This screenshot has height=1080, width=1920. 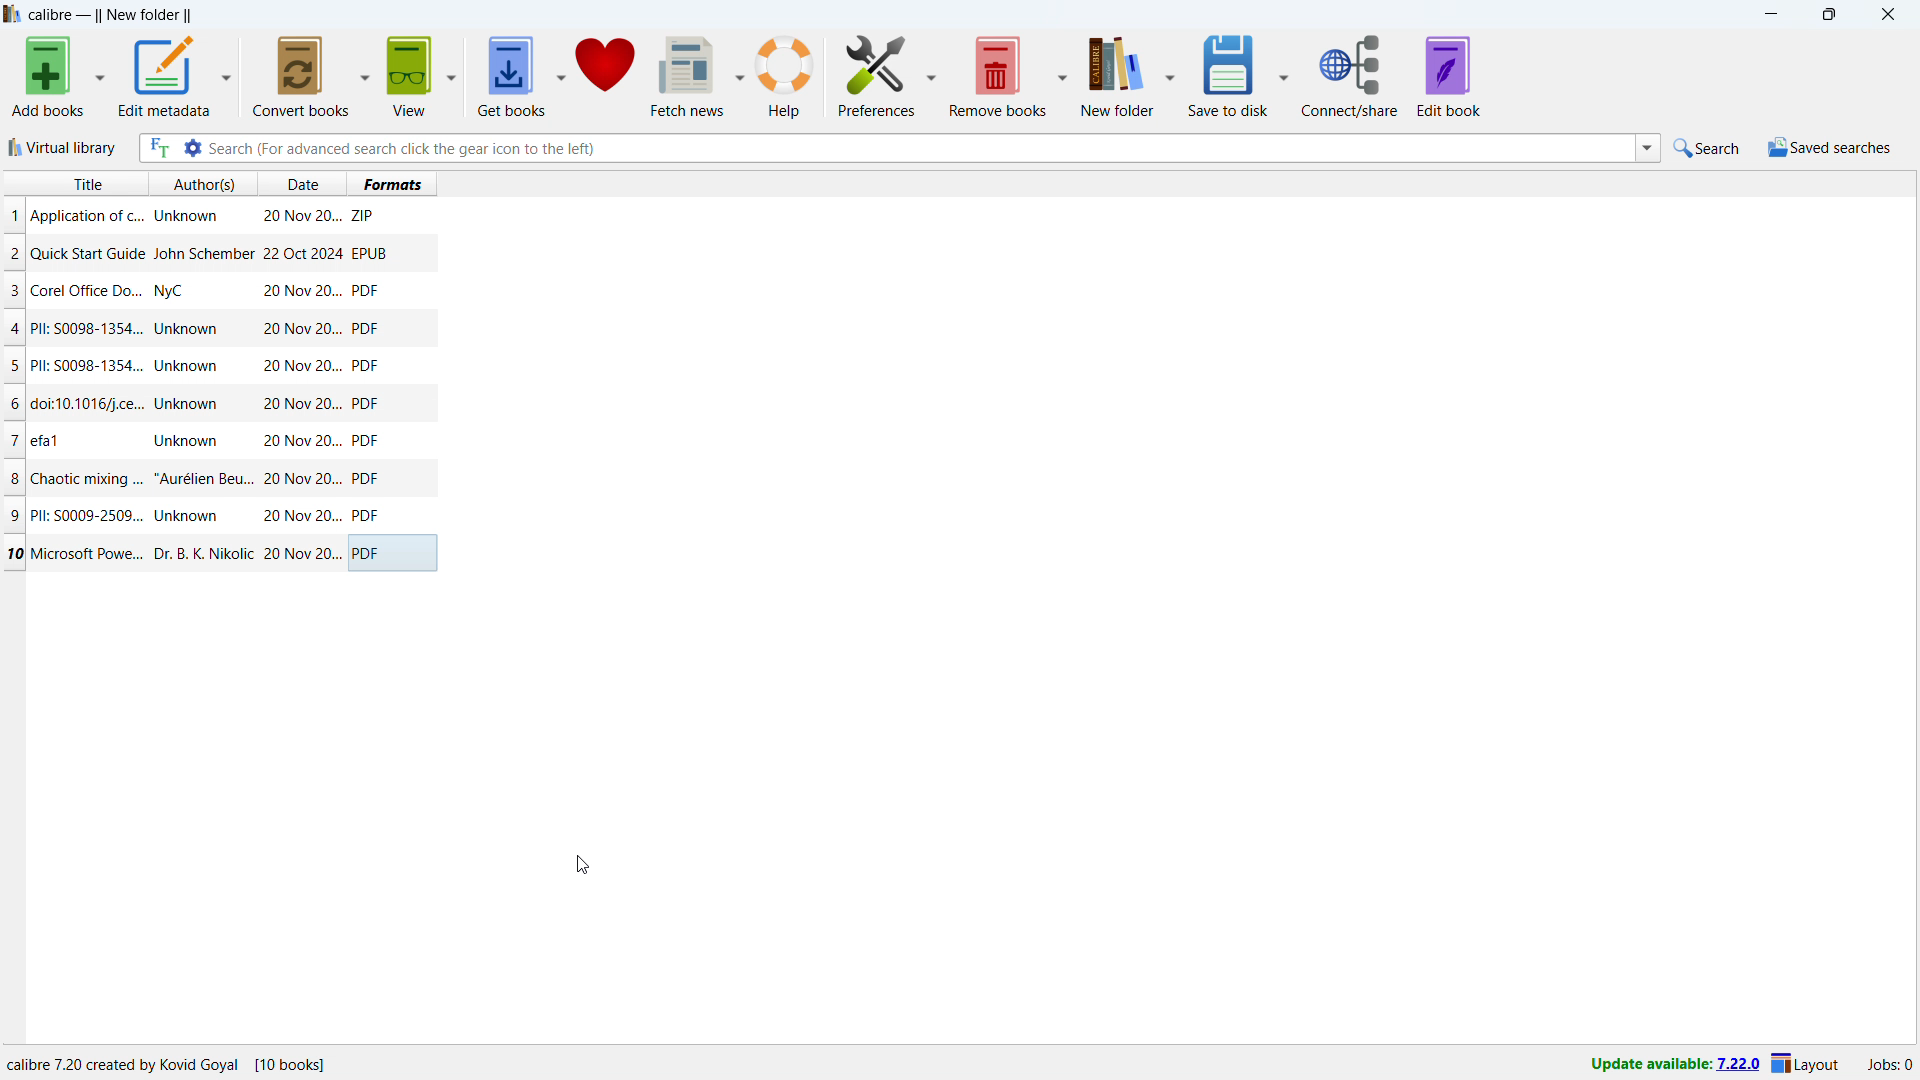 I want to click on PDF, so click(x=369, y=516).